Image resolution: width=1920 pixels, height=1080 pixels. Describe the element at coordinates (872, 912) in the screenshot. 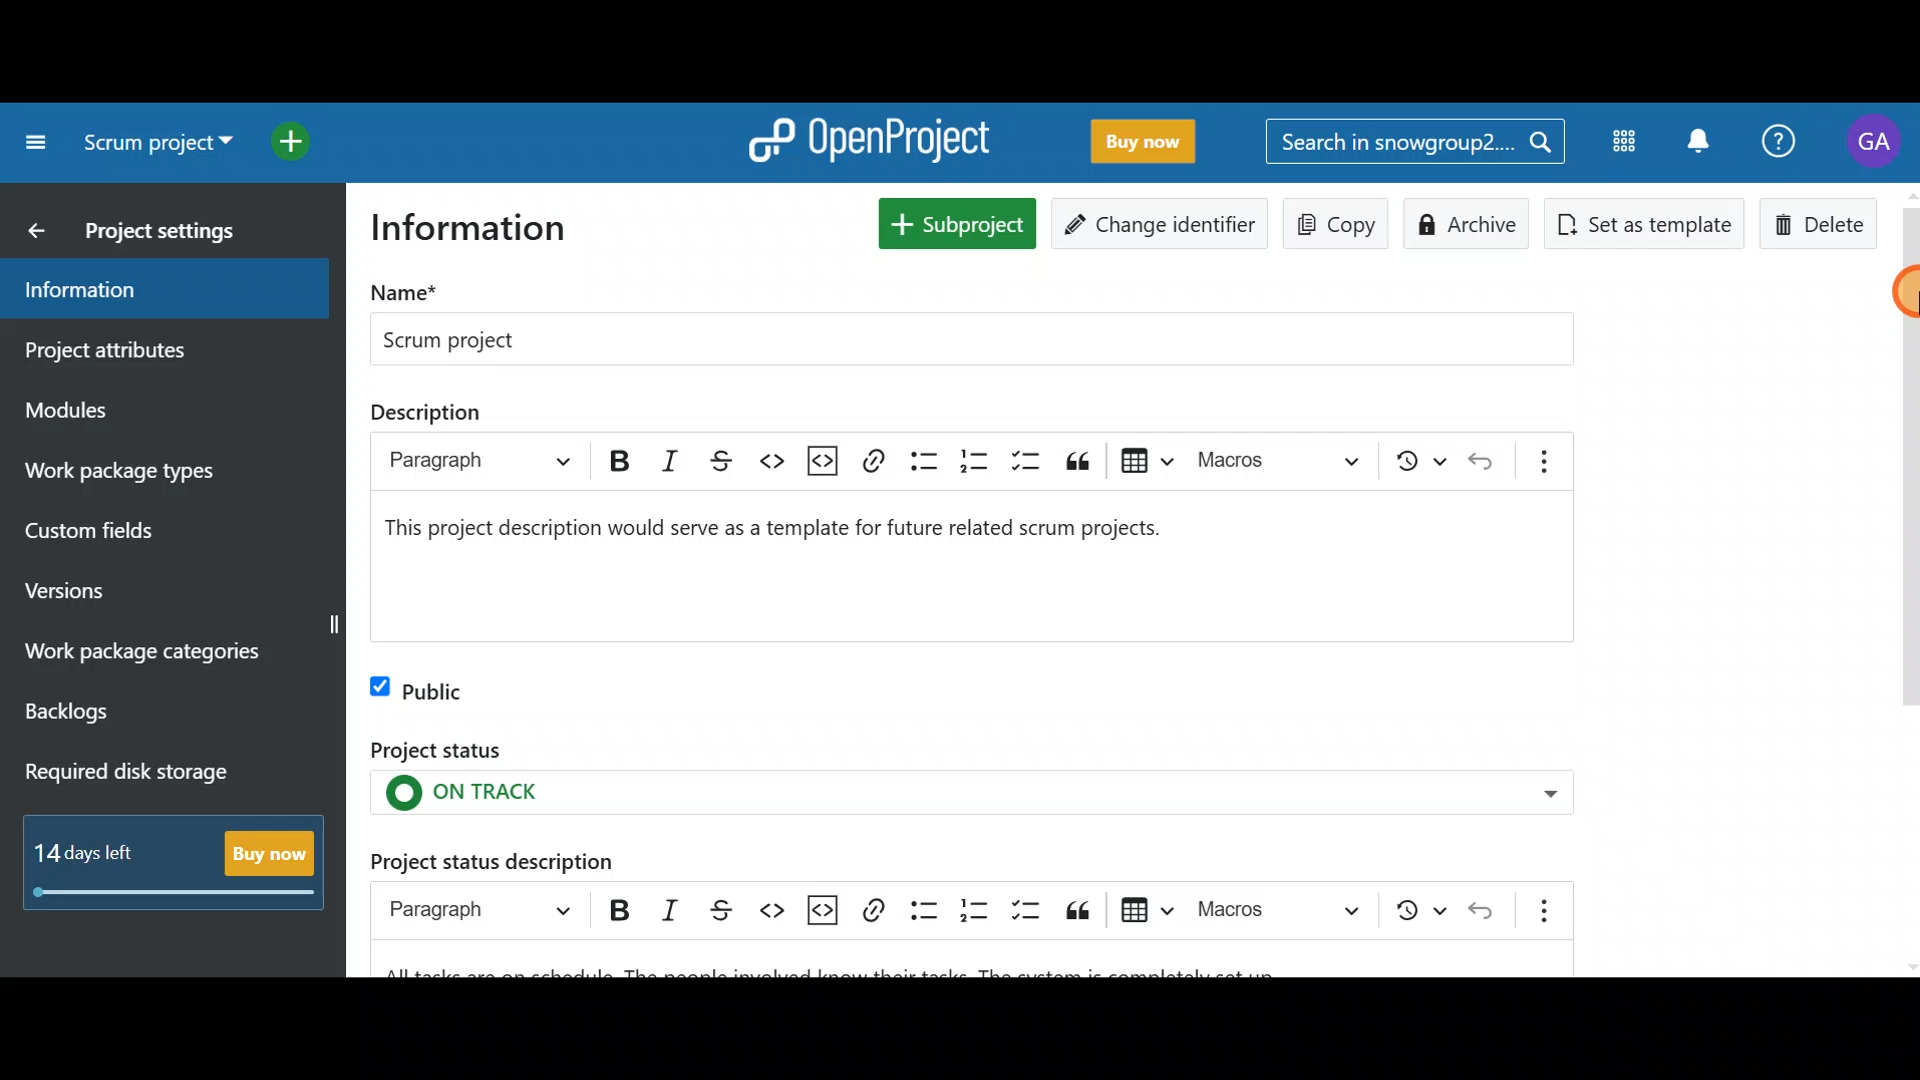

I see `Link` at that location.